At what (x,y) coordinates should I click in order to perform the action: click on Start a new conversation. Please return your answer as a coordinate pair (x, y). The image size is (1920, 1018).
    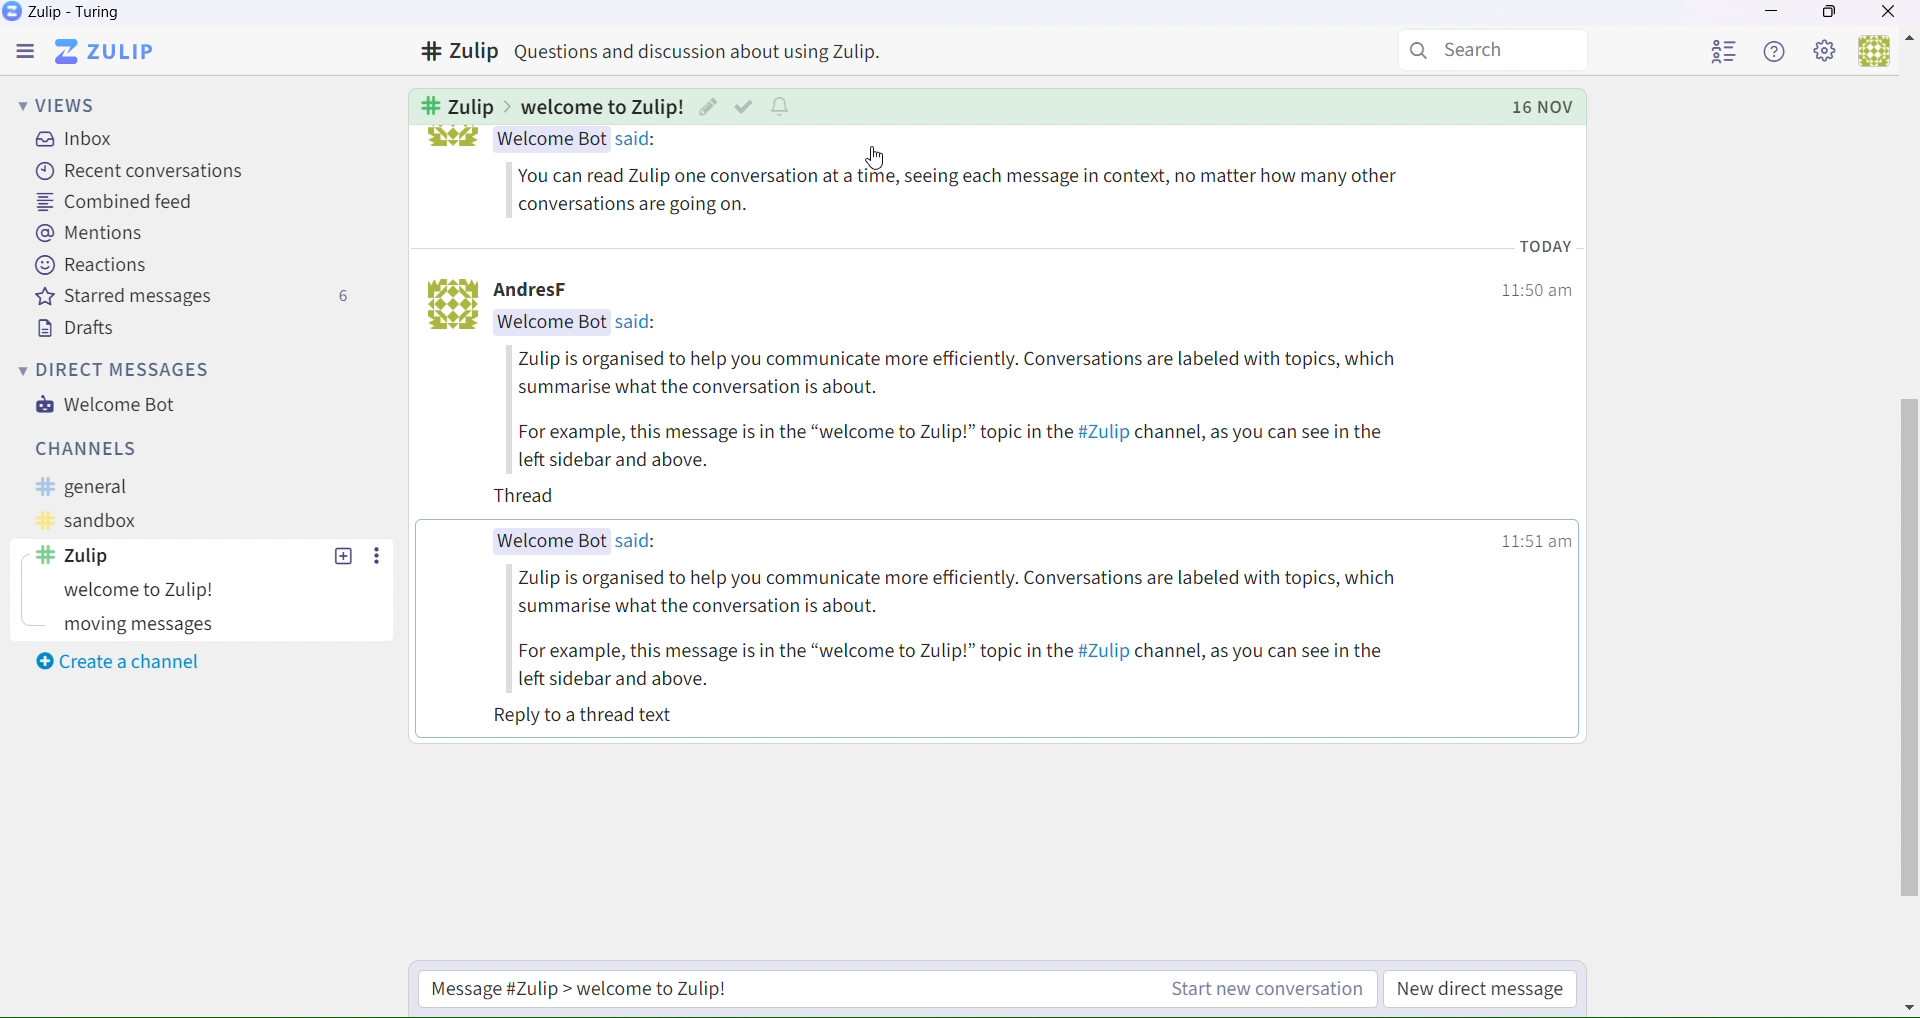
    Looking at the image, I should click on (1258, 993).